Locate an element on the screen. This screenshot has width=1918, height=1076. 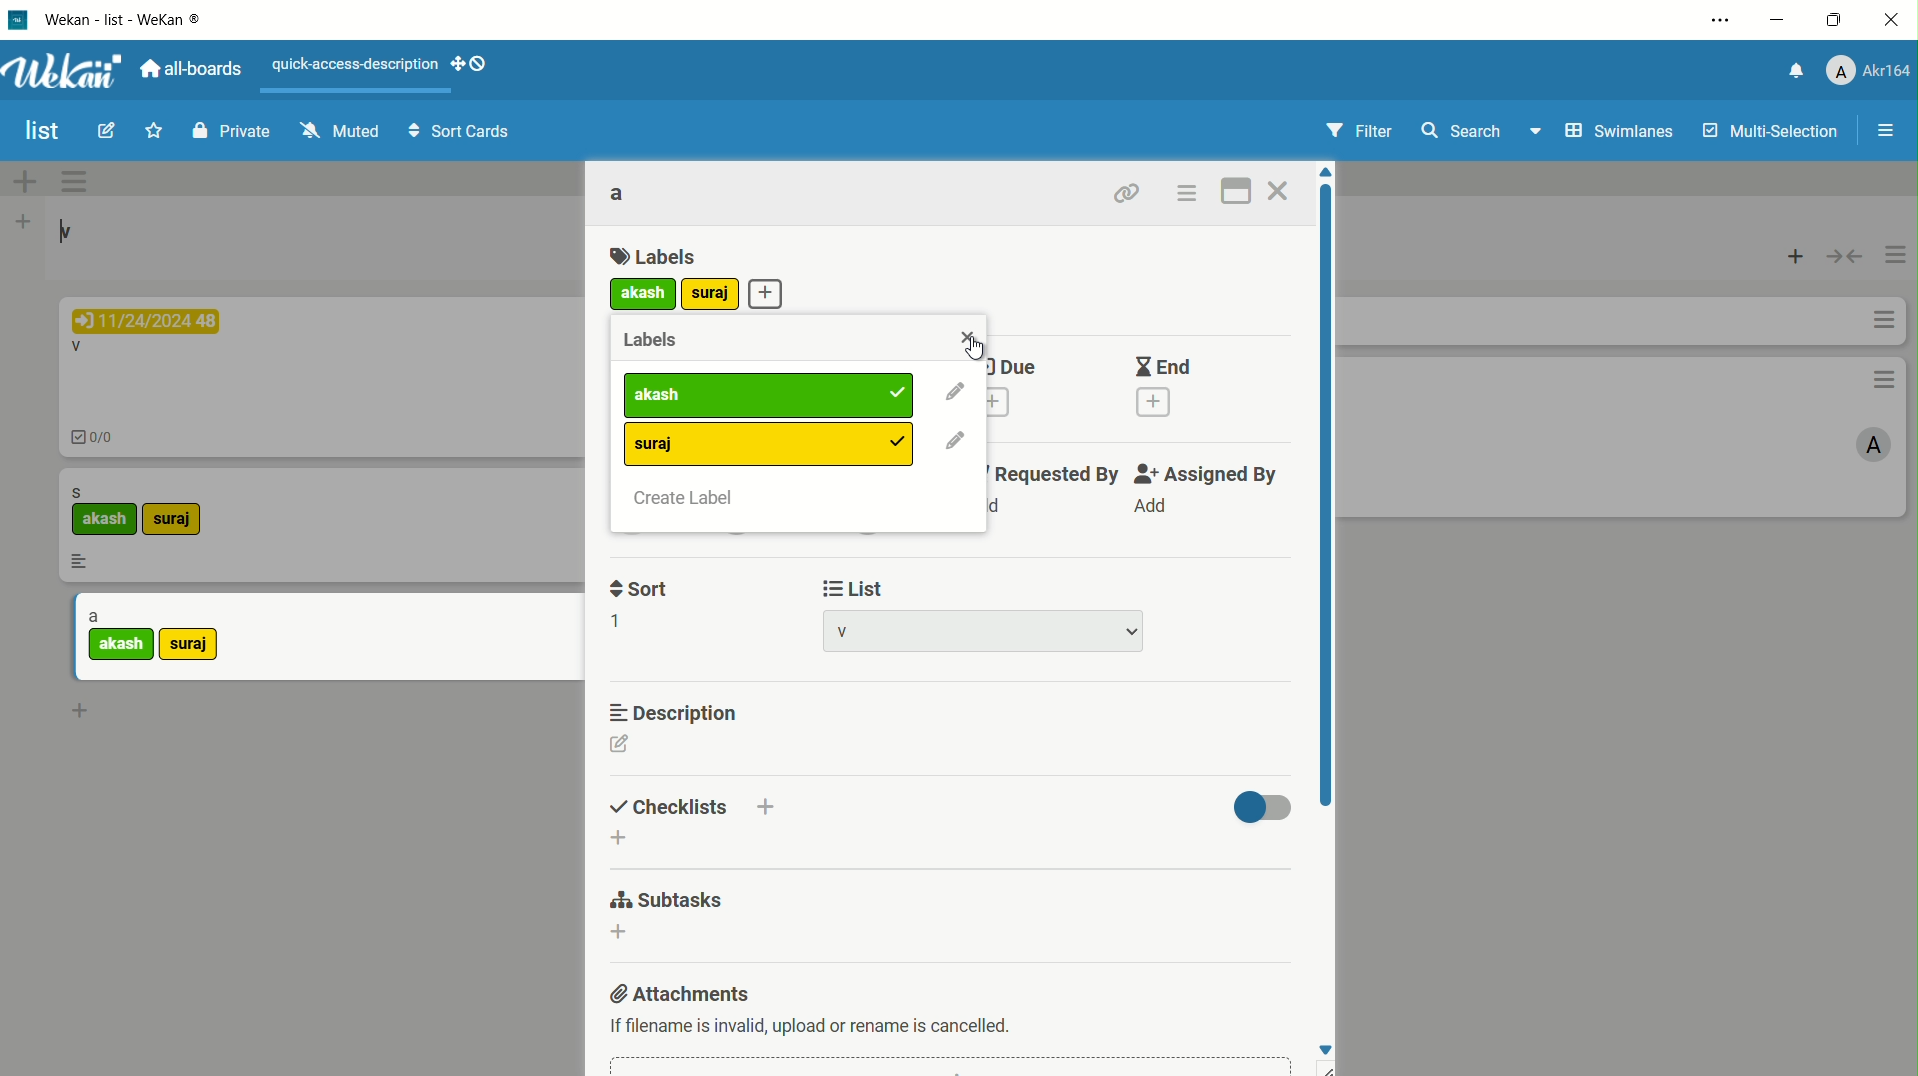
added is located at coordinates (899, 393).